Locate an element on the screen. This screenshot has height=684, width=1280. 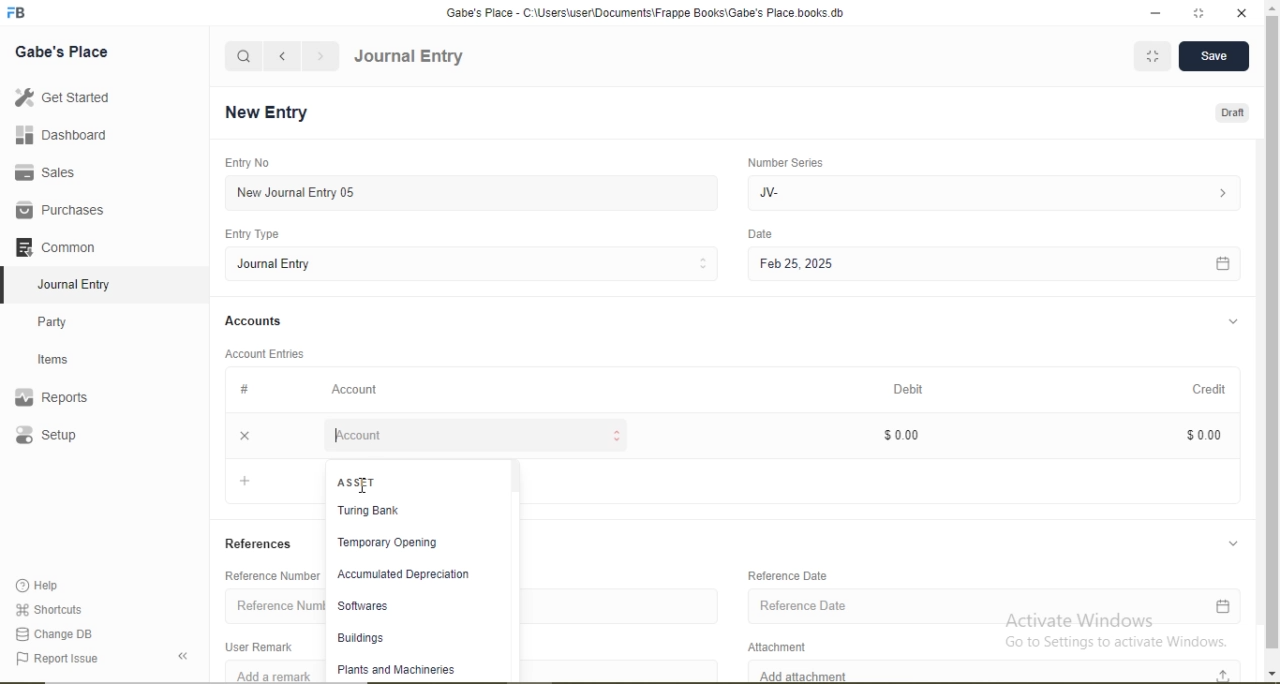
selected is located at coordinates (8, 284).